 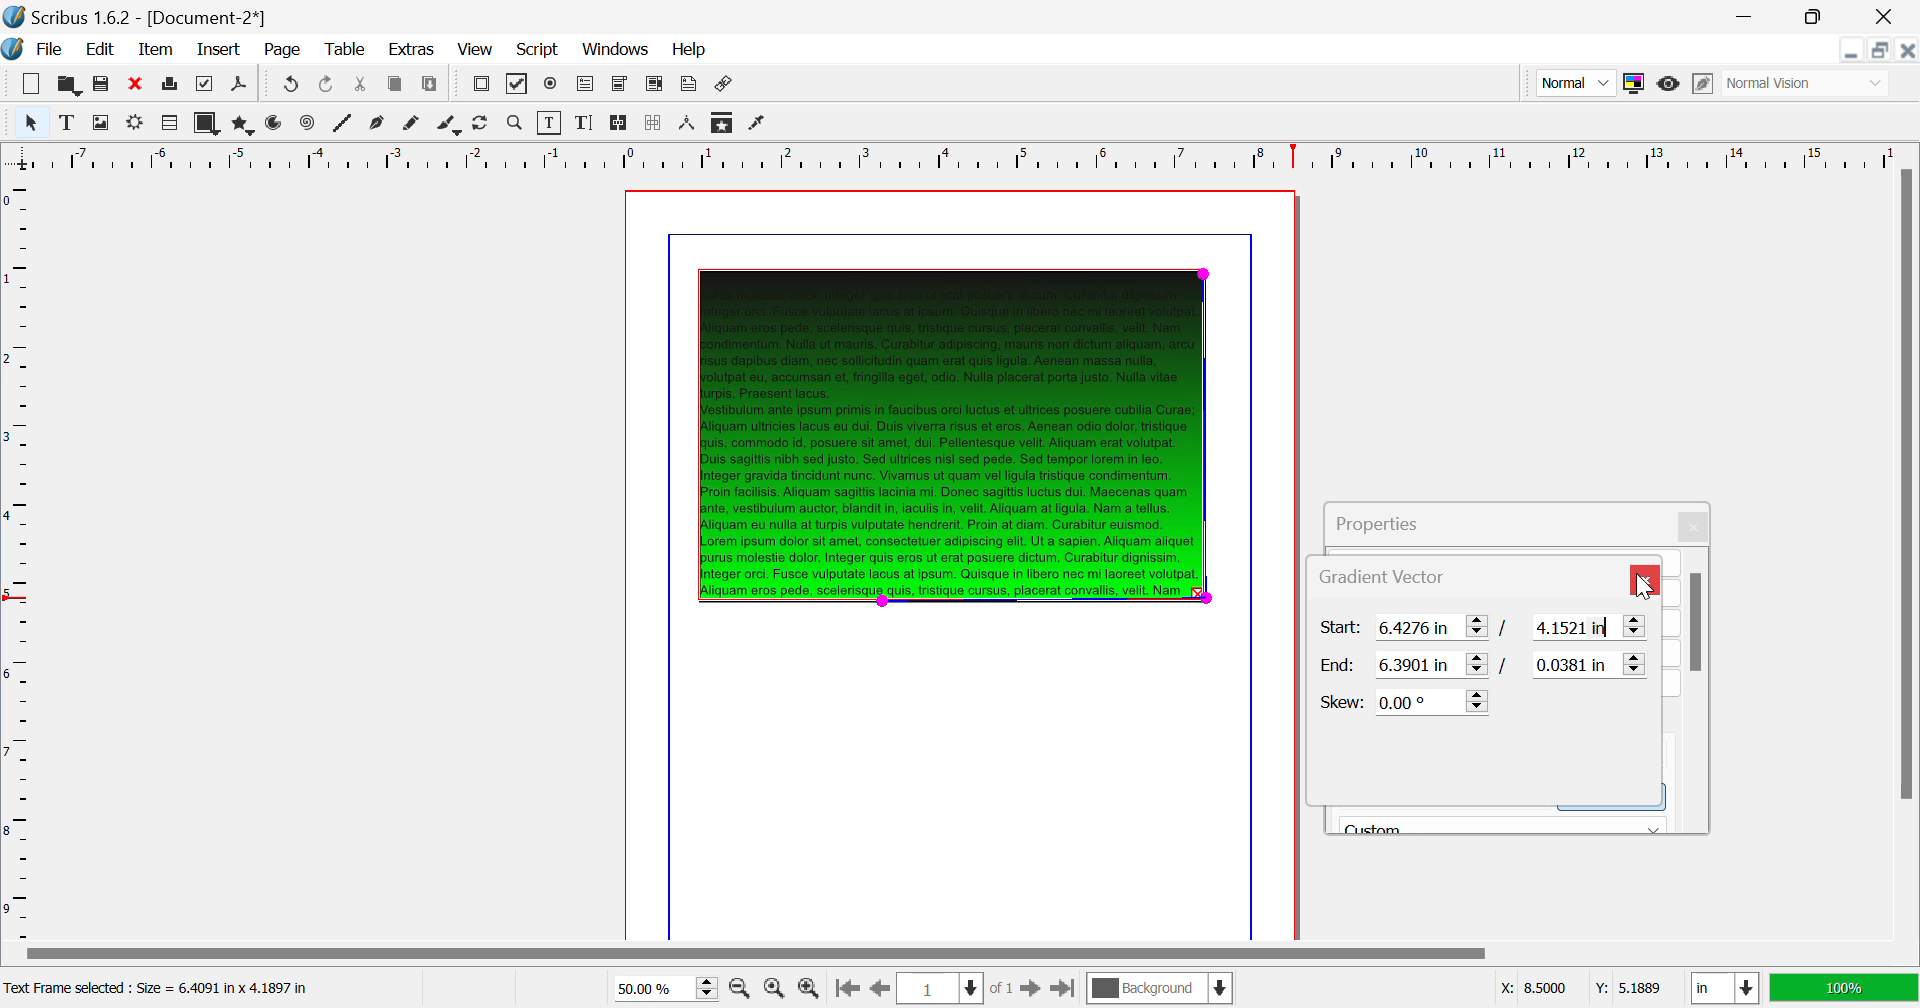 I want to click on Redo, so click(x=288, y=86).